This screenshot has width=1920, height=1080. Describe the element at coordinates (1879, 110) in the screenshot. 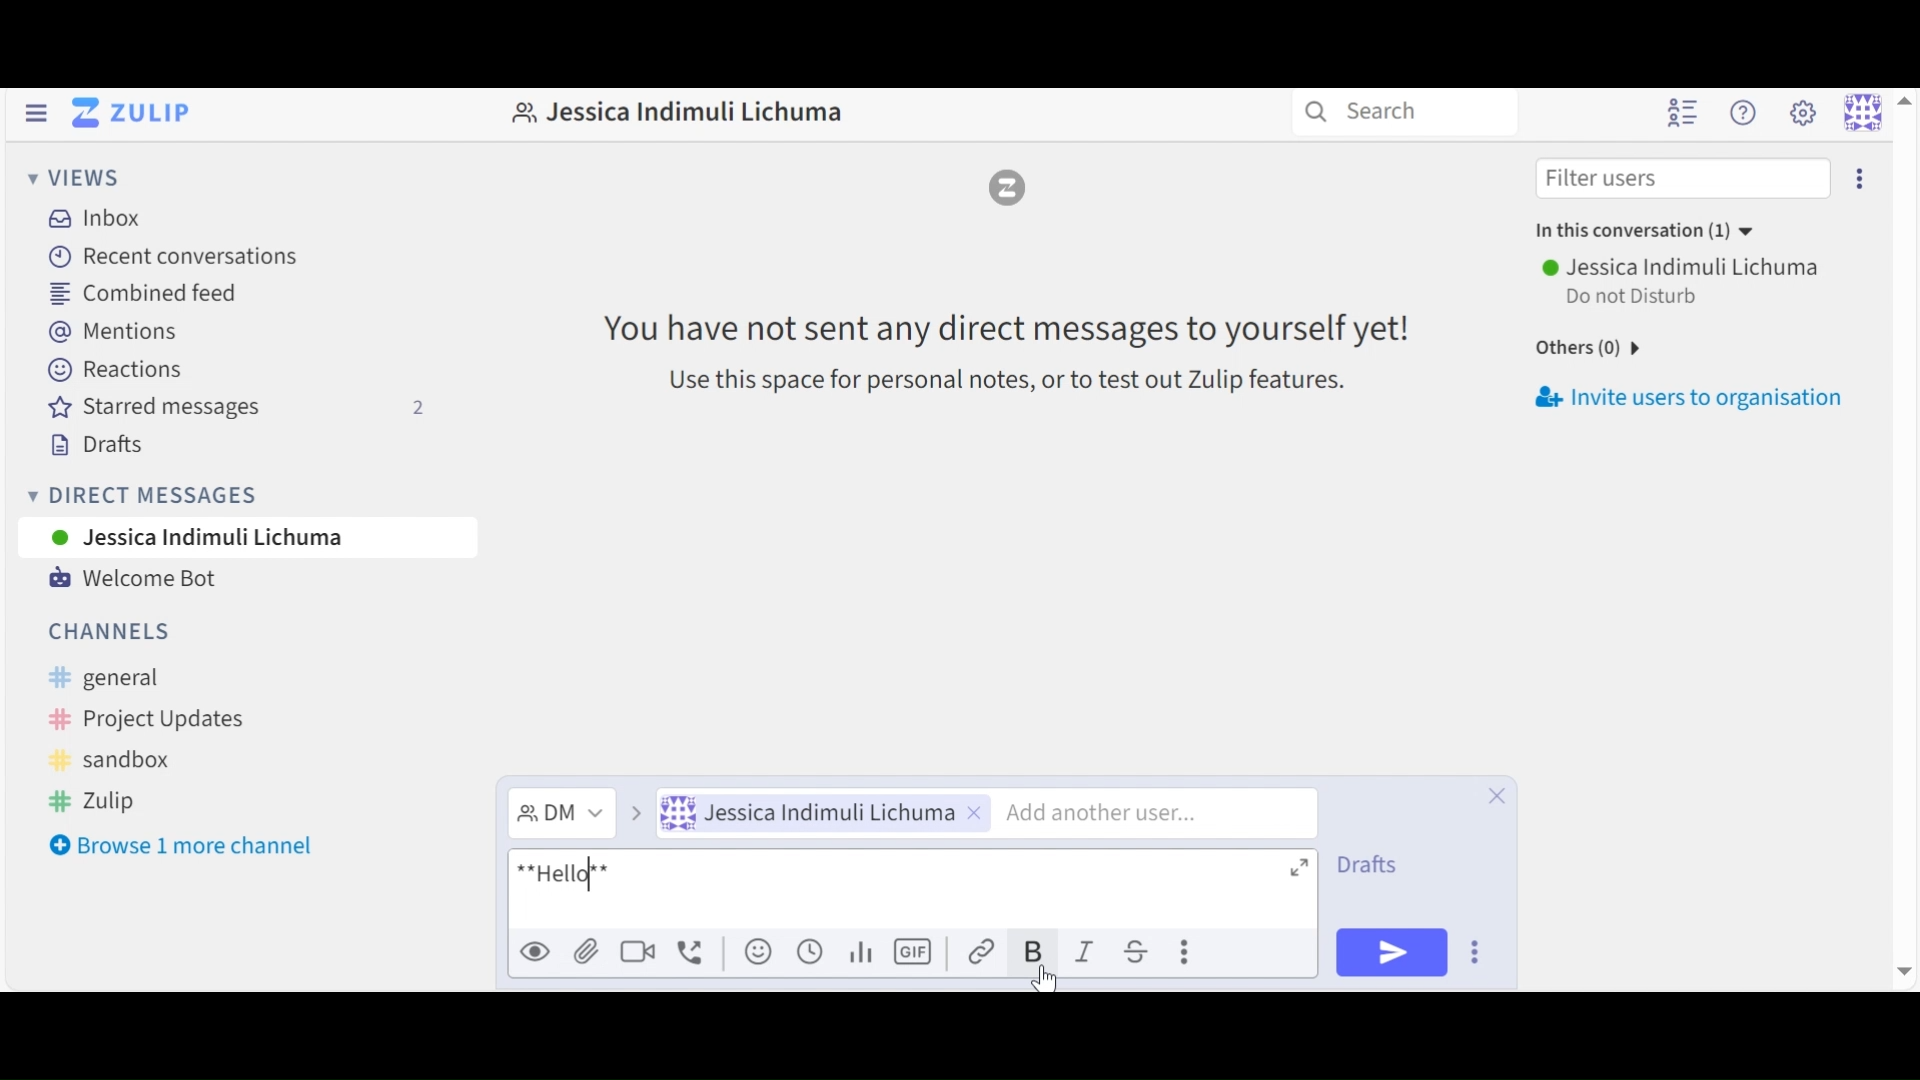

I see `Personal menu` at that location.